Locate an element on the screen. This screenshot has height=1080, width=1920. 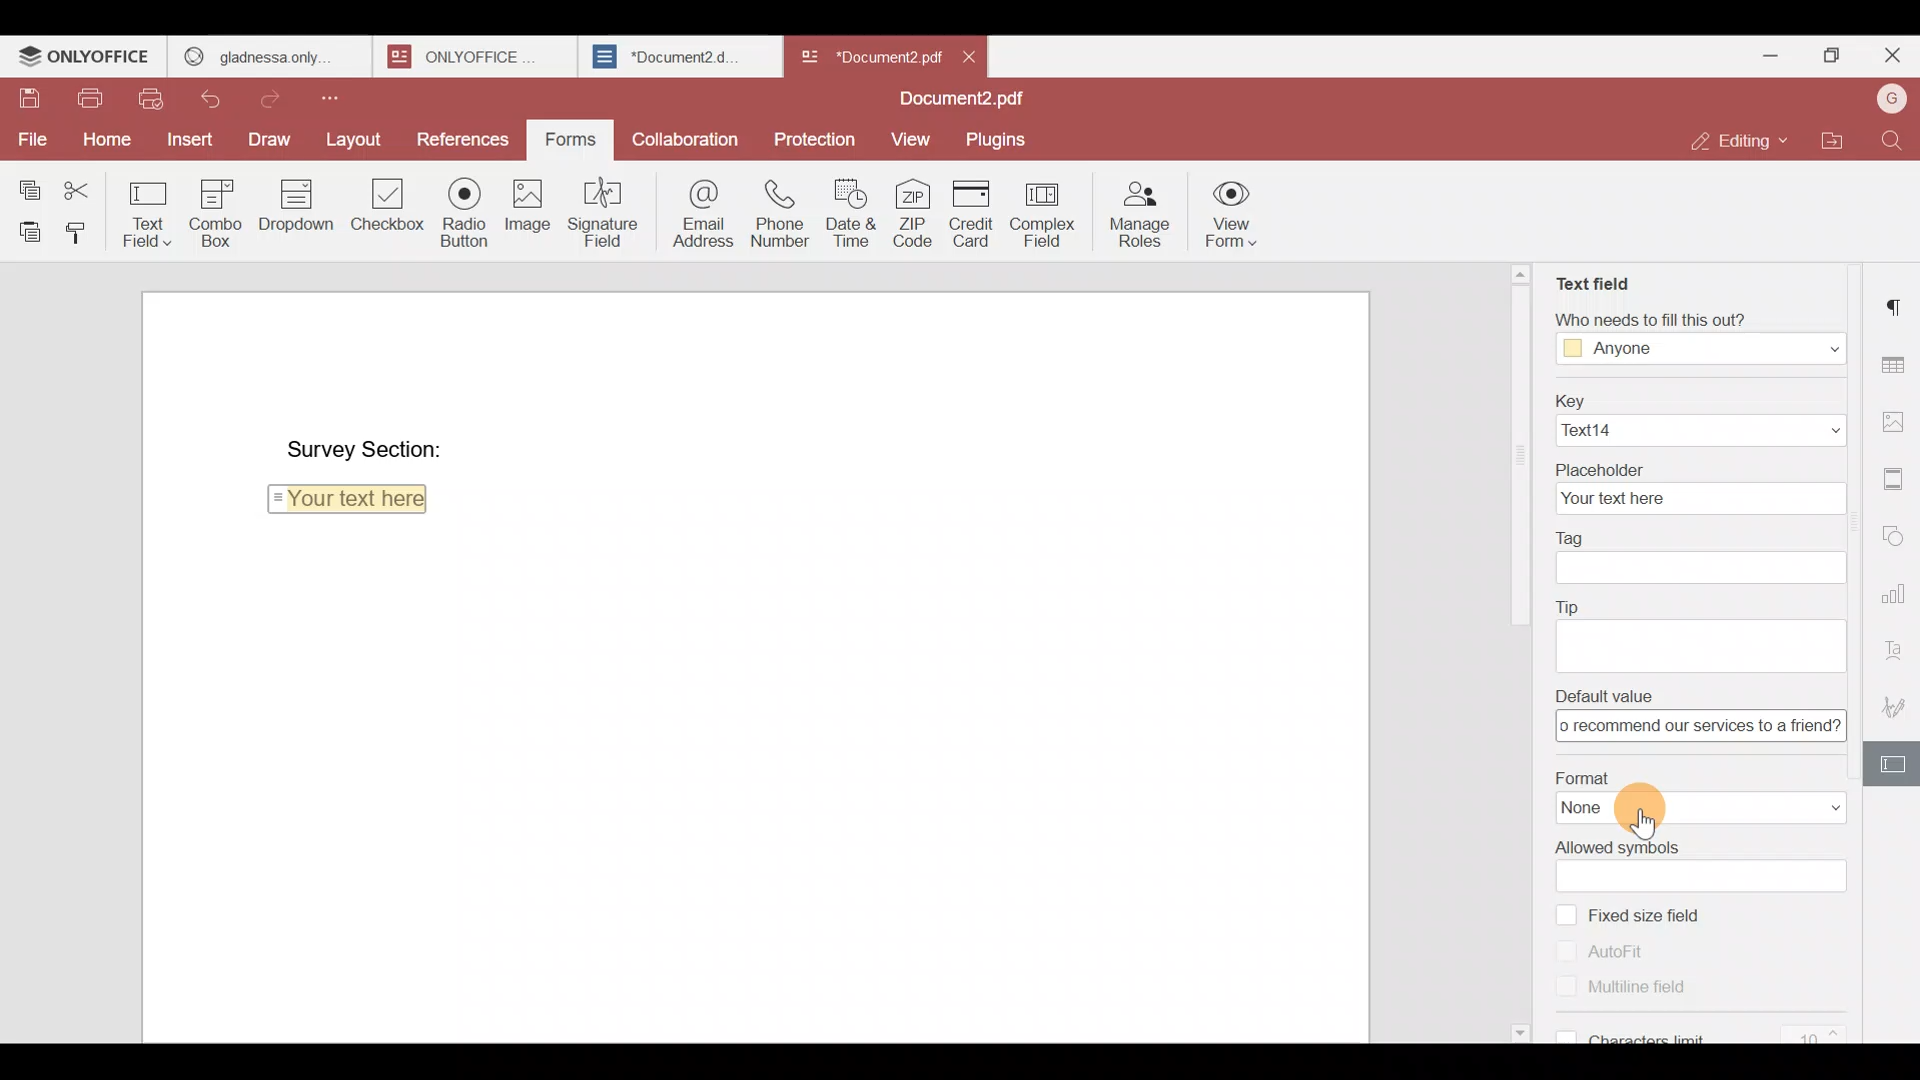
Cut is located at coordinates (85, 184).